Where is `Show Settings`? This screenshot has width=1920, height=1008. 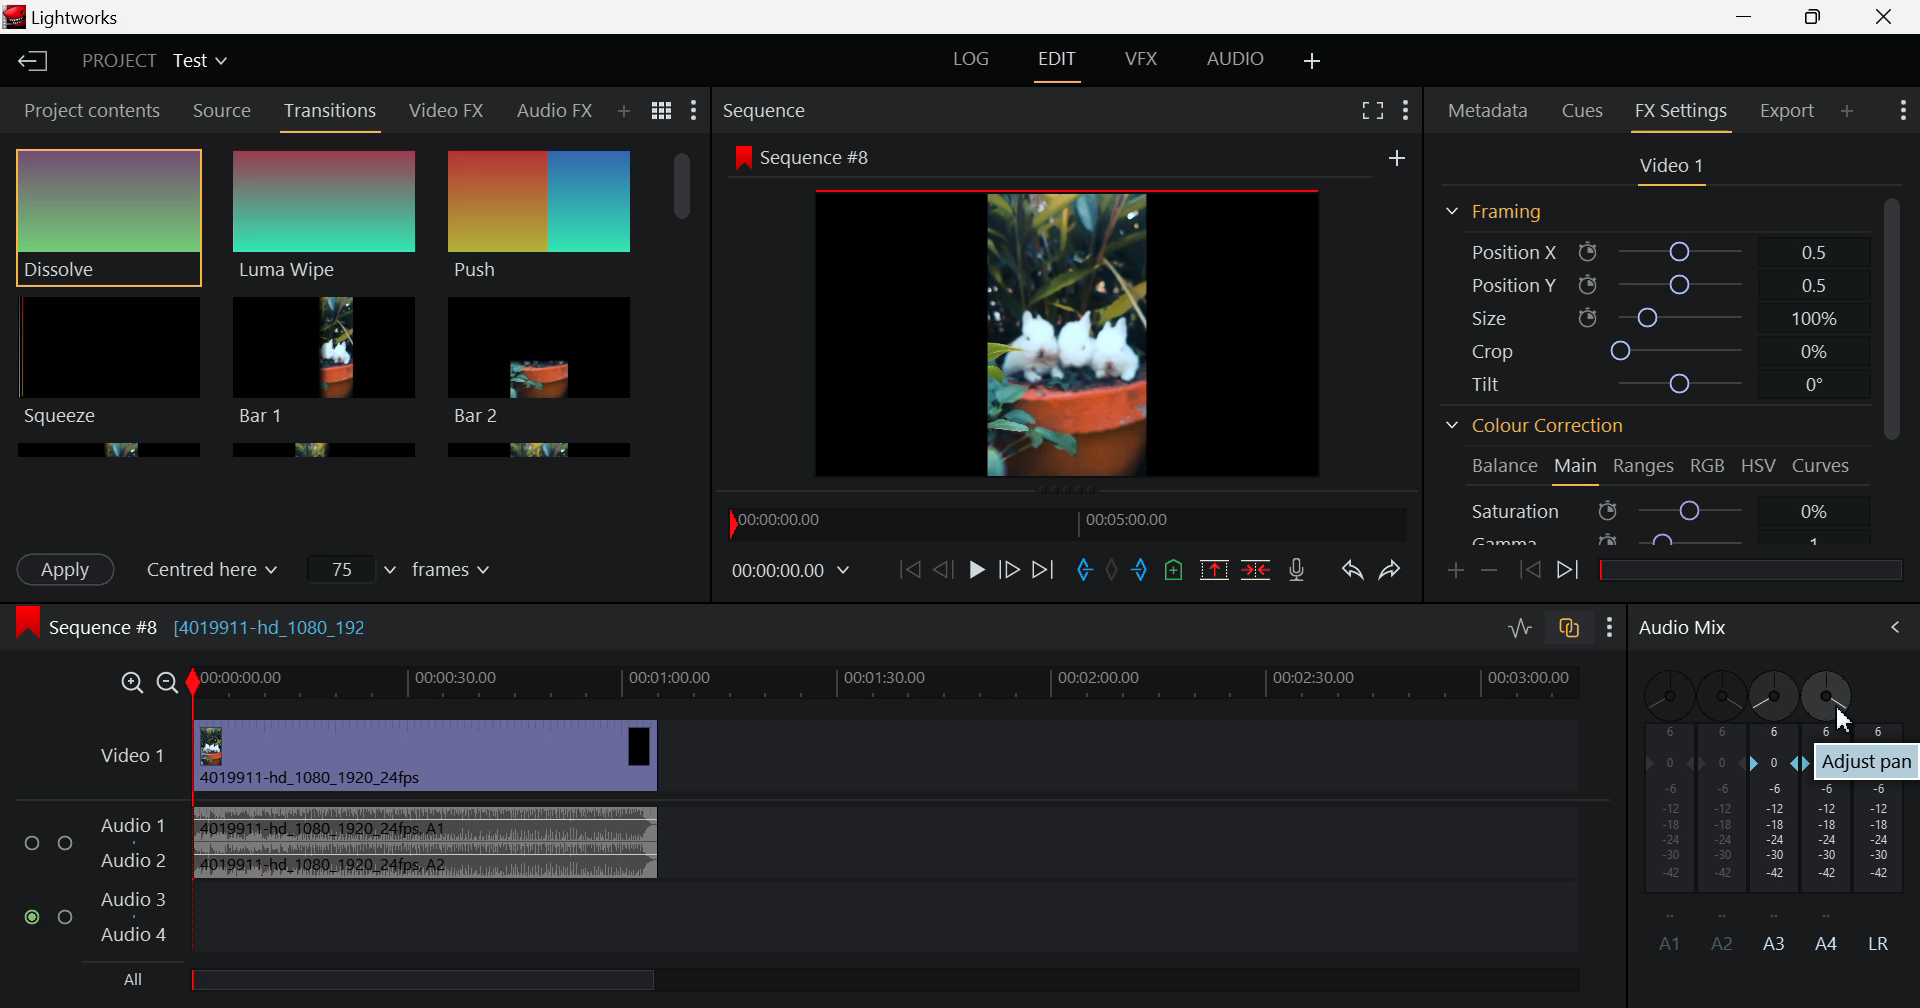
Show Settings is located at coordinates (1610, 630).